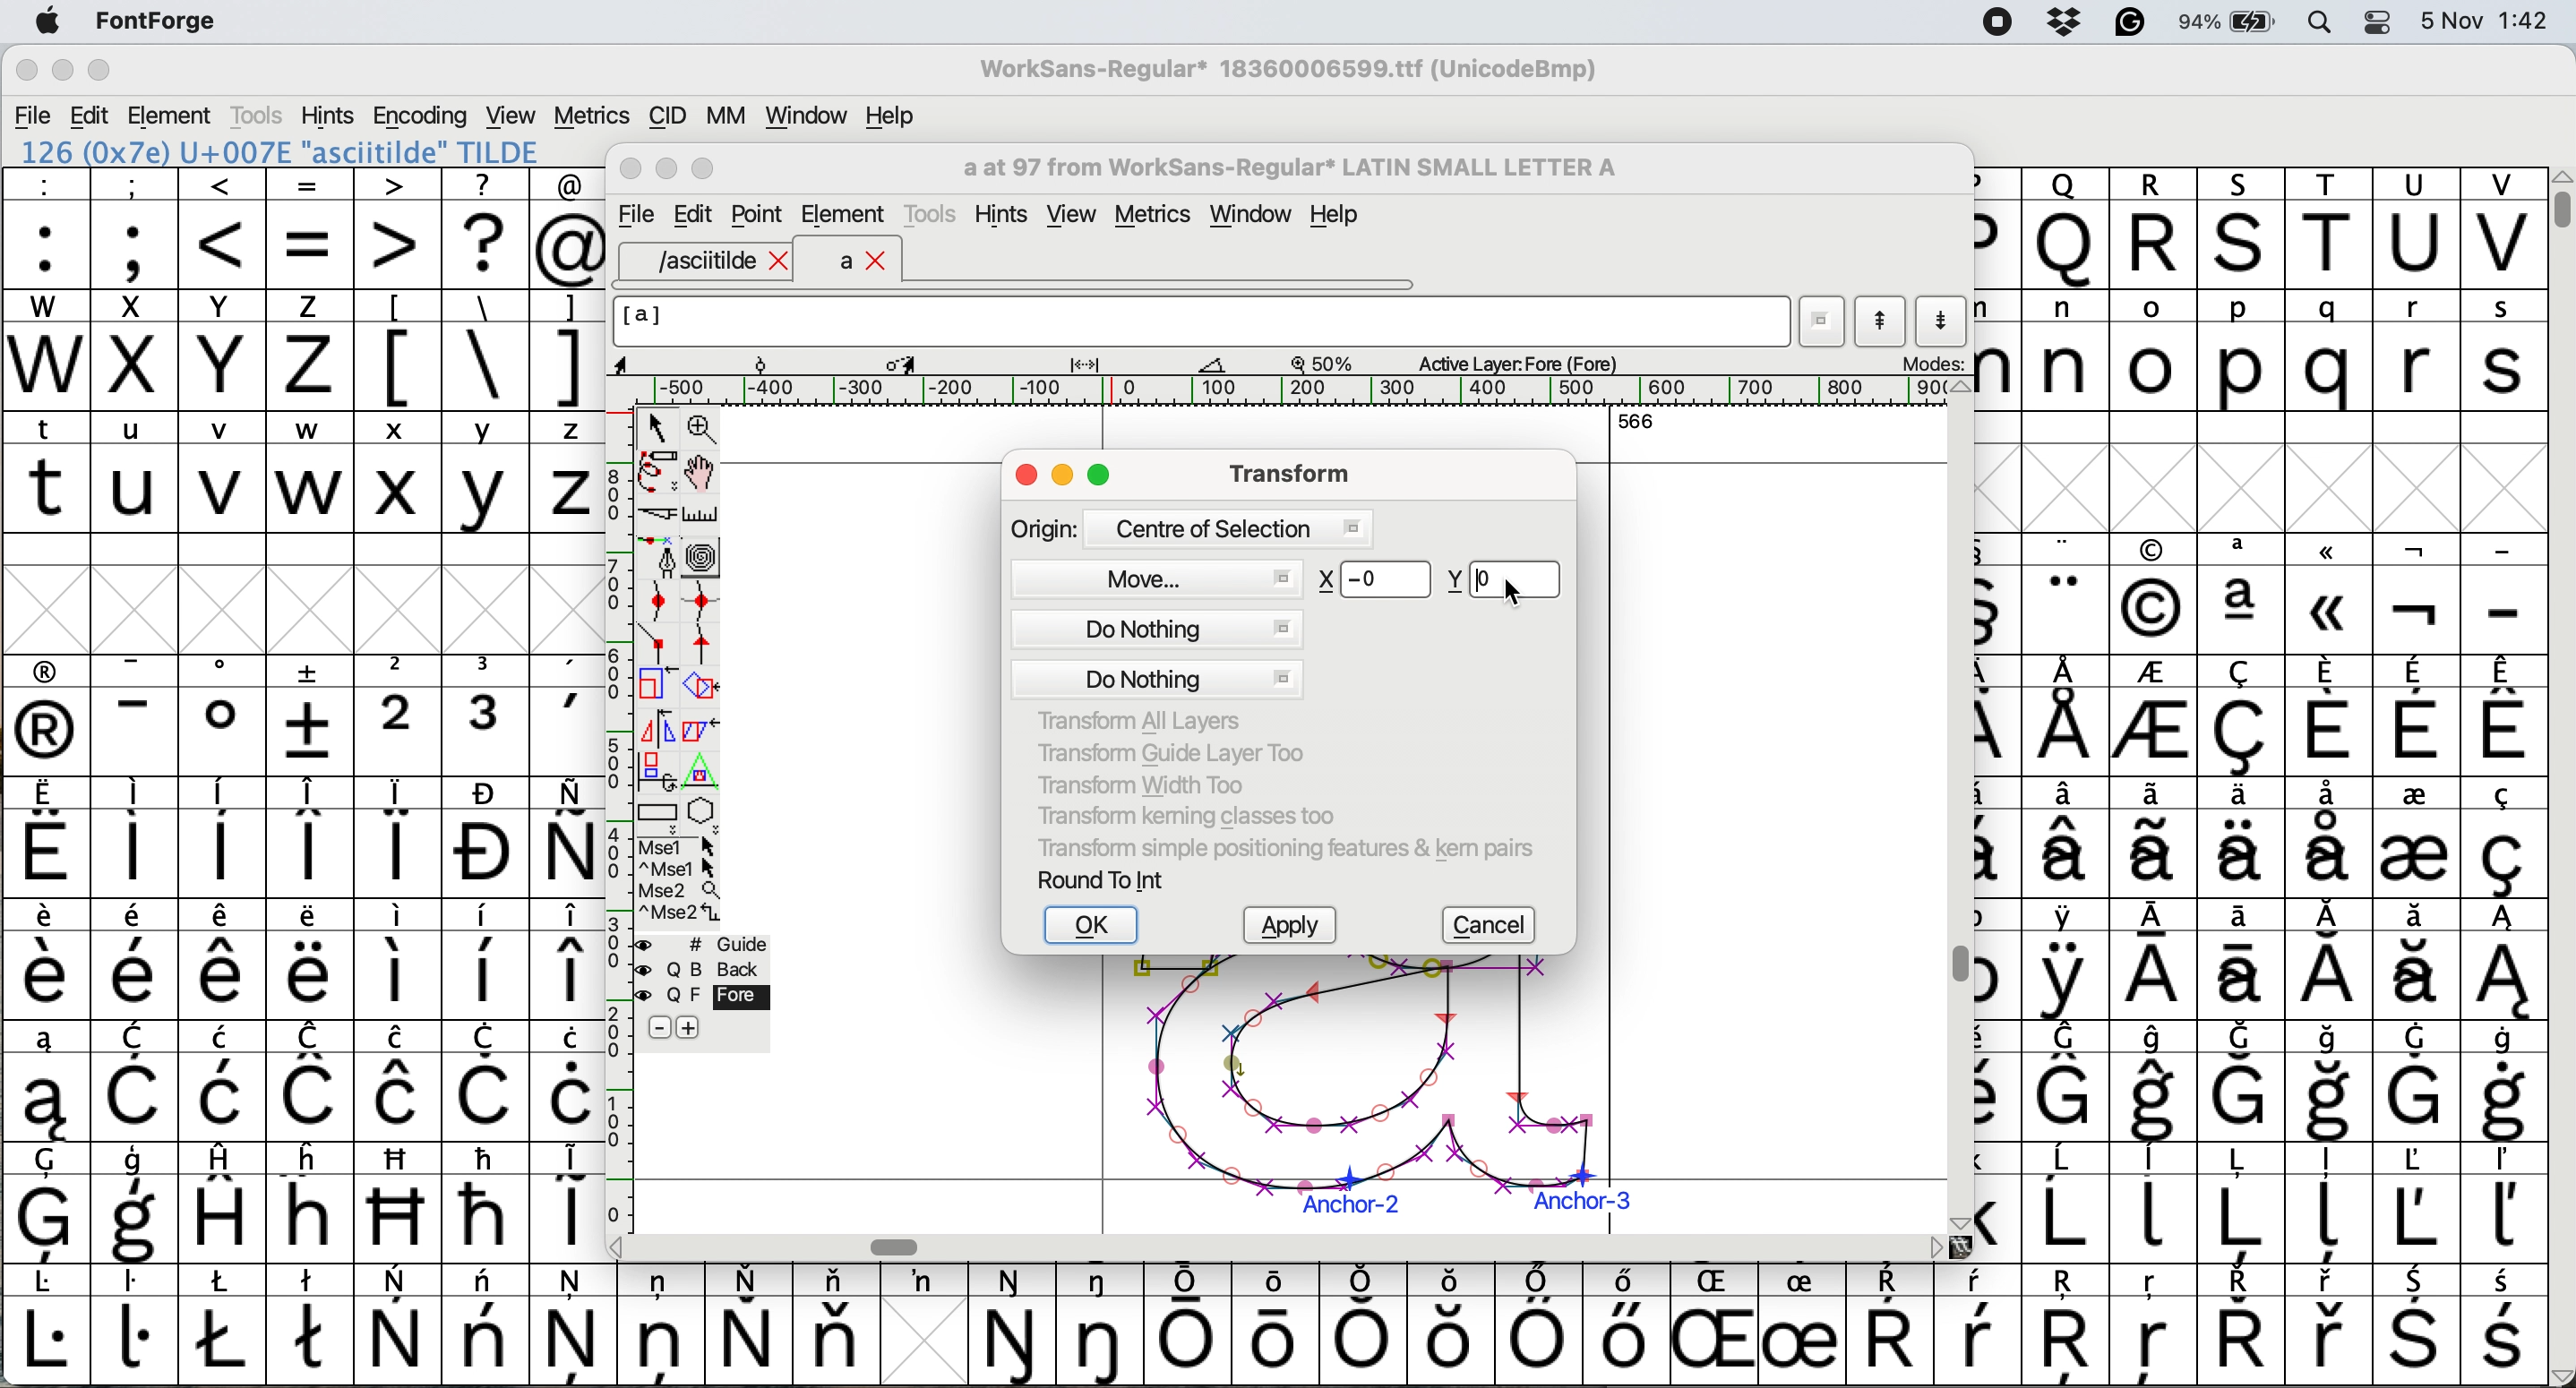 The height and width of the screenshot is (1388, 2576). What do you see at coordinates (1103, 879) in the screenshot?
I see `round to int` at bounding box center [1103, 879].